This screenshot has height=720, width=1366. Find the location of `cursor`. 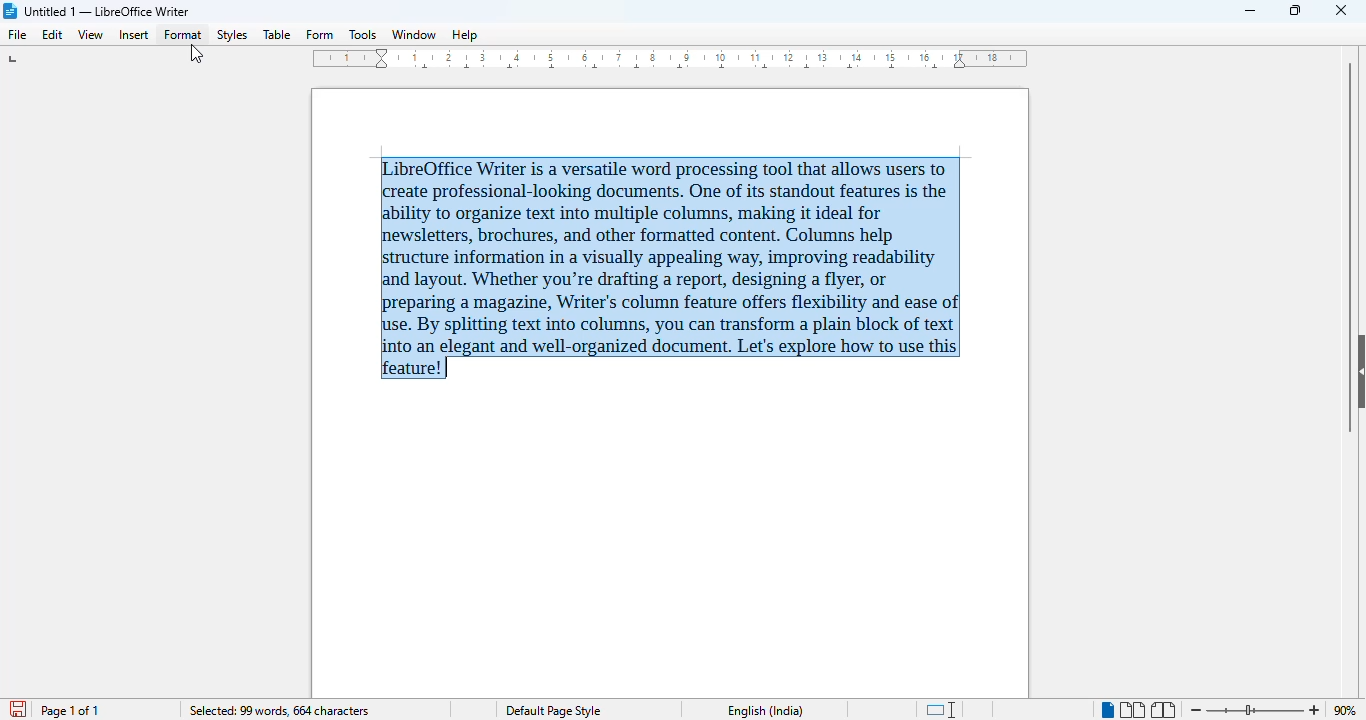

cursor is located at coordinates (196, 55).